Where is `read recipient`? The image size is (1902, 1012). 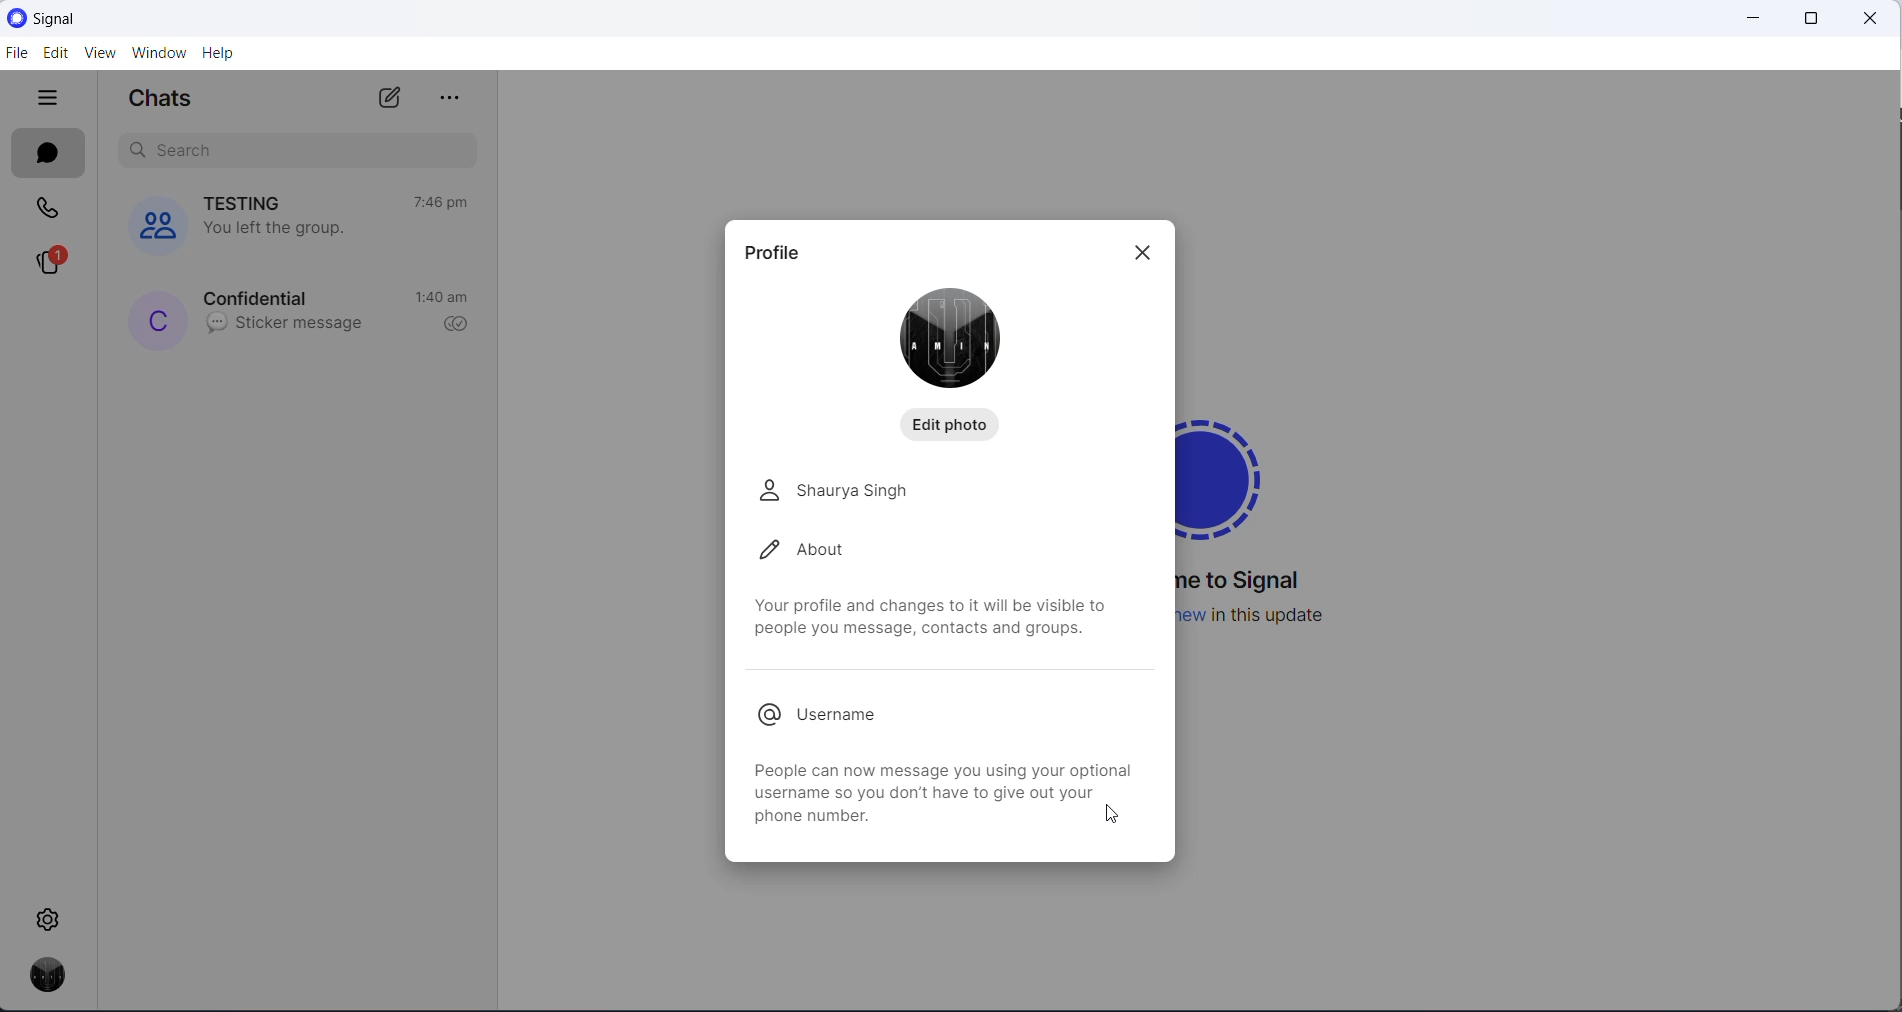 read recipient is located at coordinates (455, 326).